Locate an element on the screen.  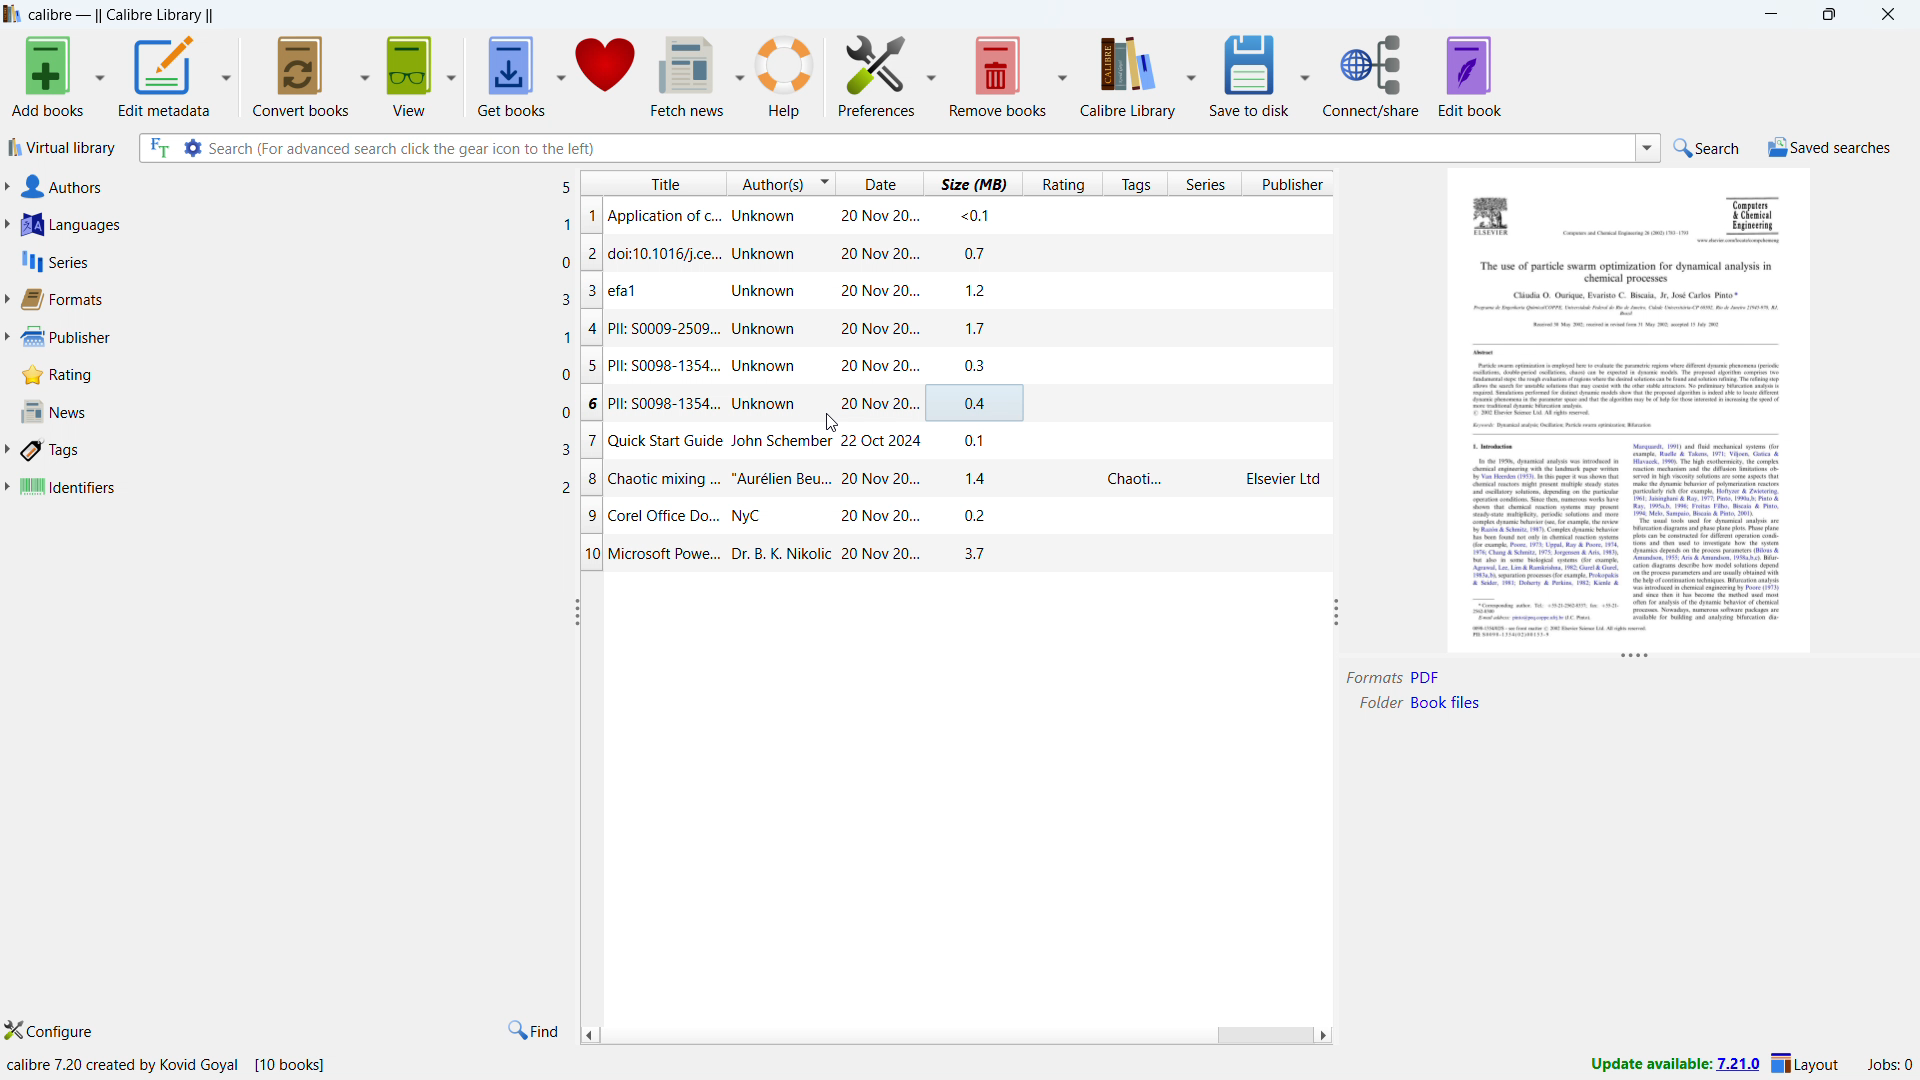
help is located at coordinates (786, 73).